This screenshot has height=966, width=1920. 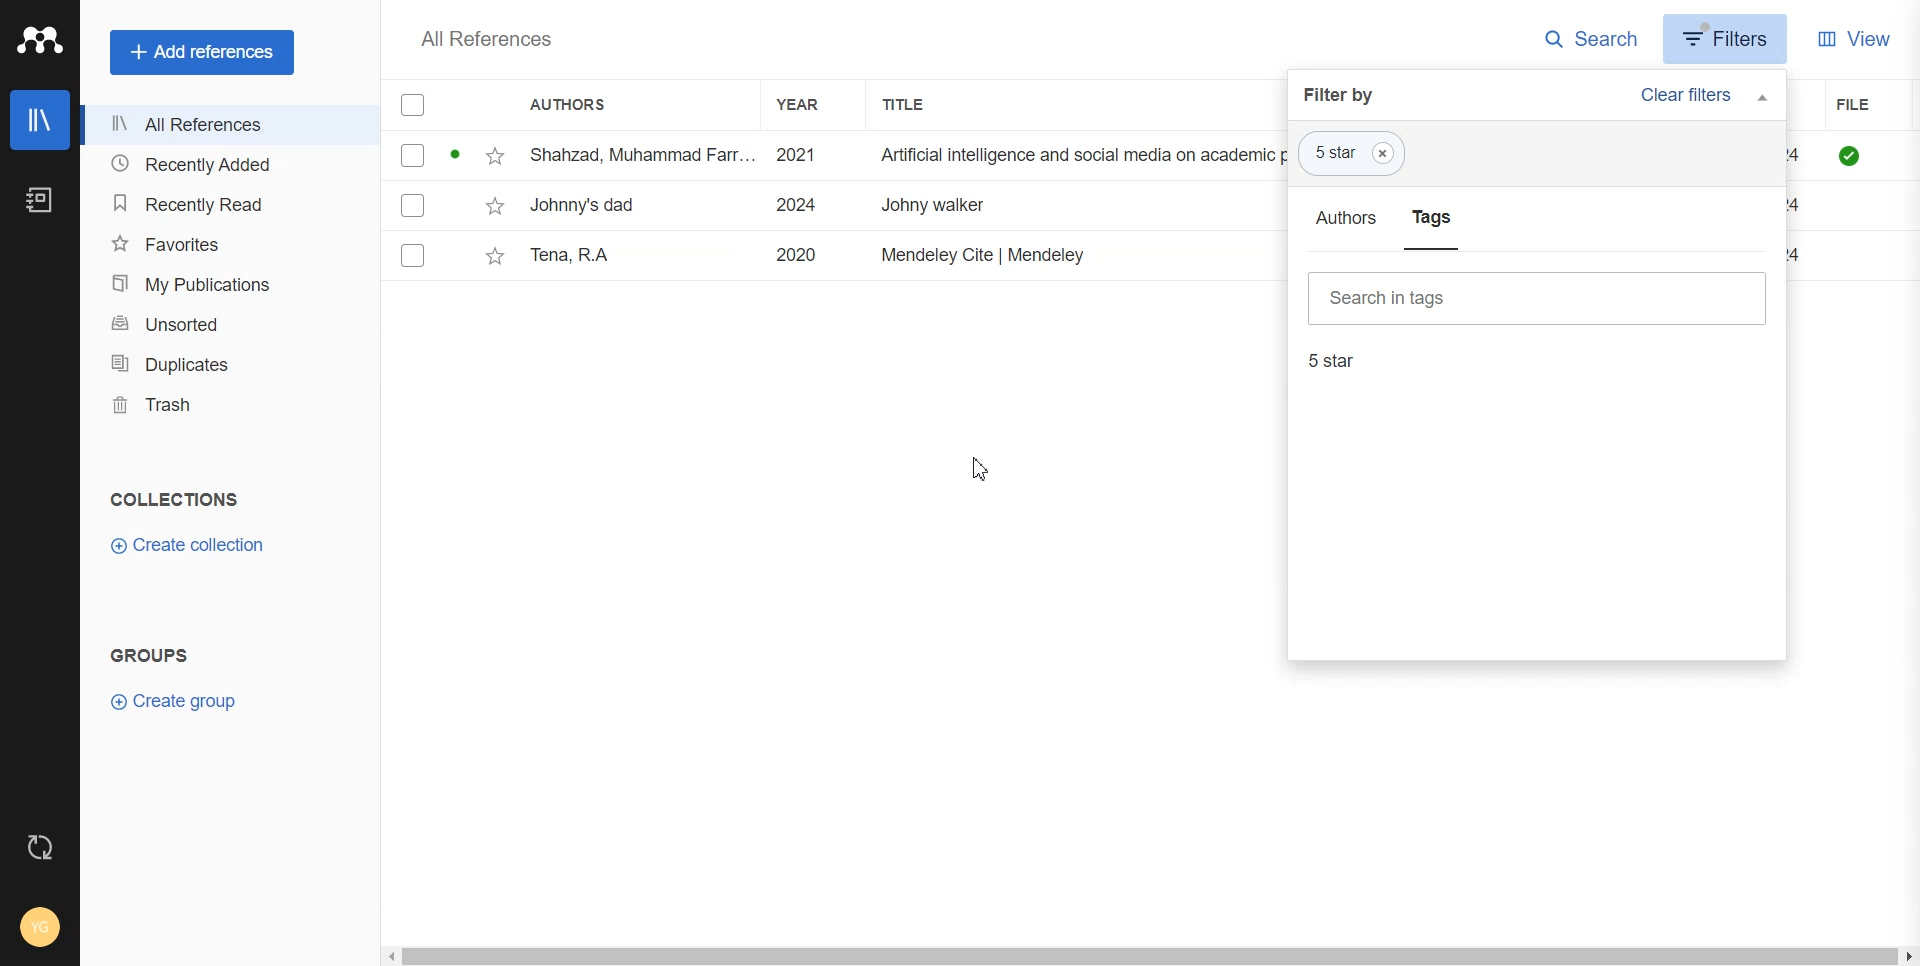 What do you see at coordinates (1706, 95) in the screenshot?
I see `Clear filters` at bounding box center [1706, 95].